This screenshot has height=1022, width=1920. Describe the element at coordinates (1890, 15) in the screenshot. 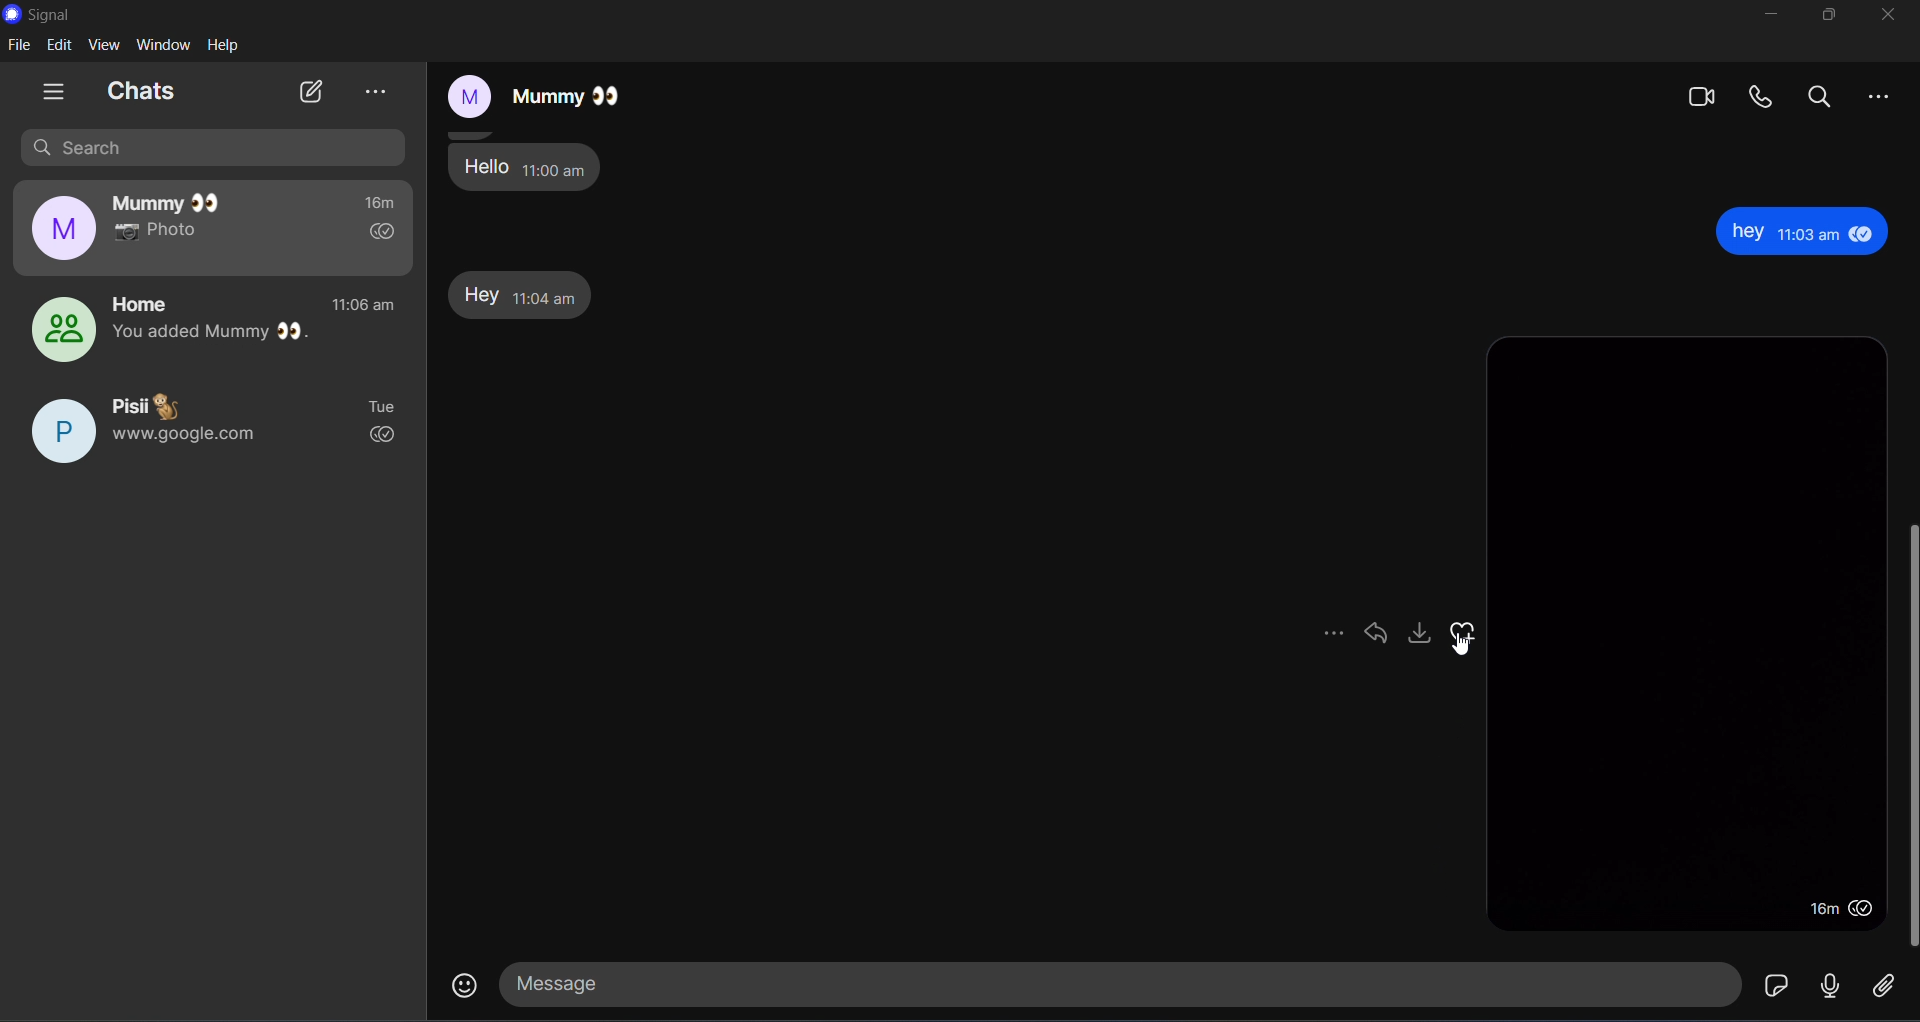

I see `close` at that location.